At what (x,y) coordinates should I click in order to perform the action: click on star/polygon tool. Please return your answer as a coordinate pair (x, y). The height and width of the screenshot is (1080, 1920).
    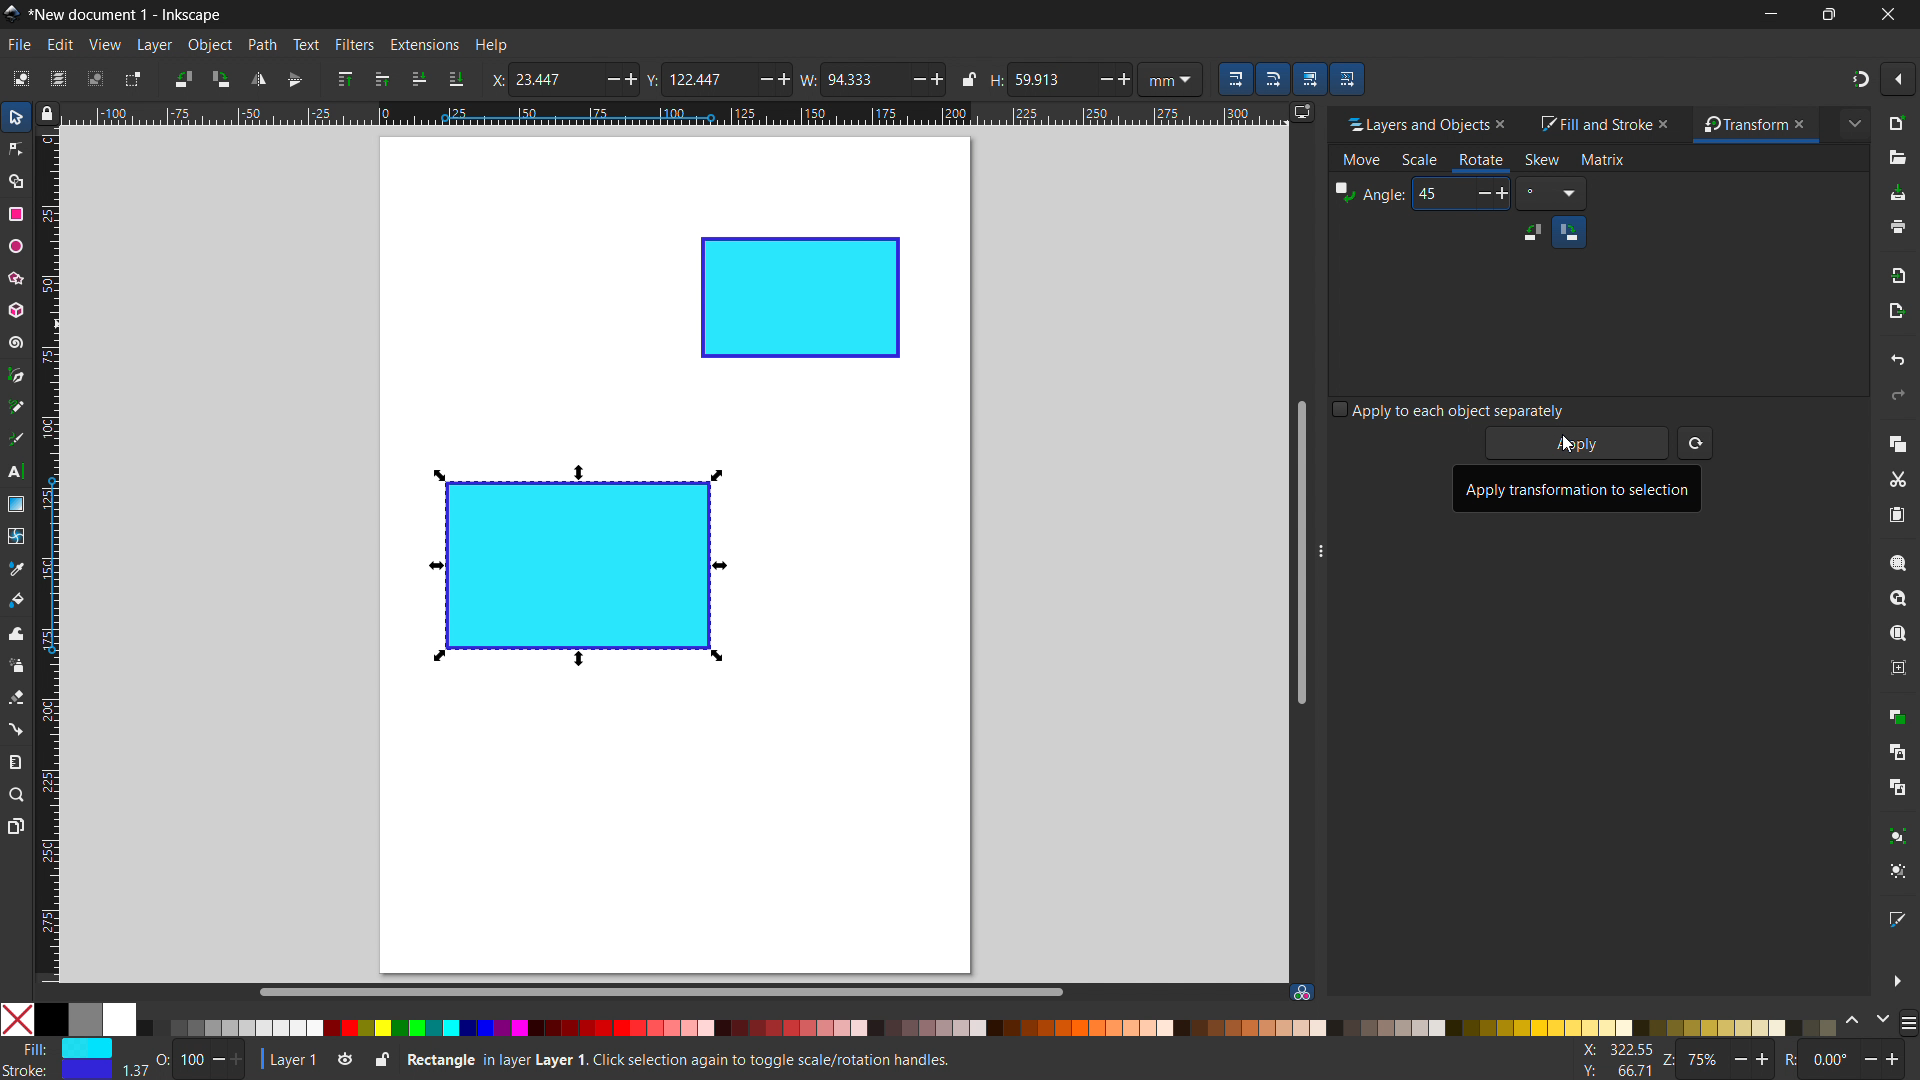
    Looking at the image, I should click on (13, 277).